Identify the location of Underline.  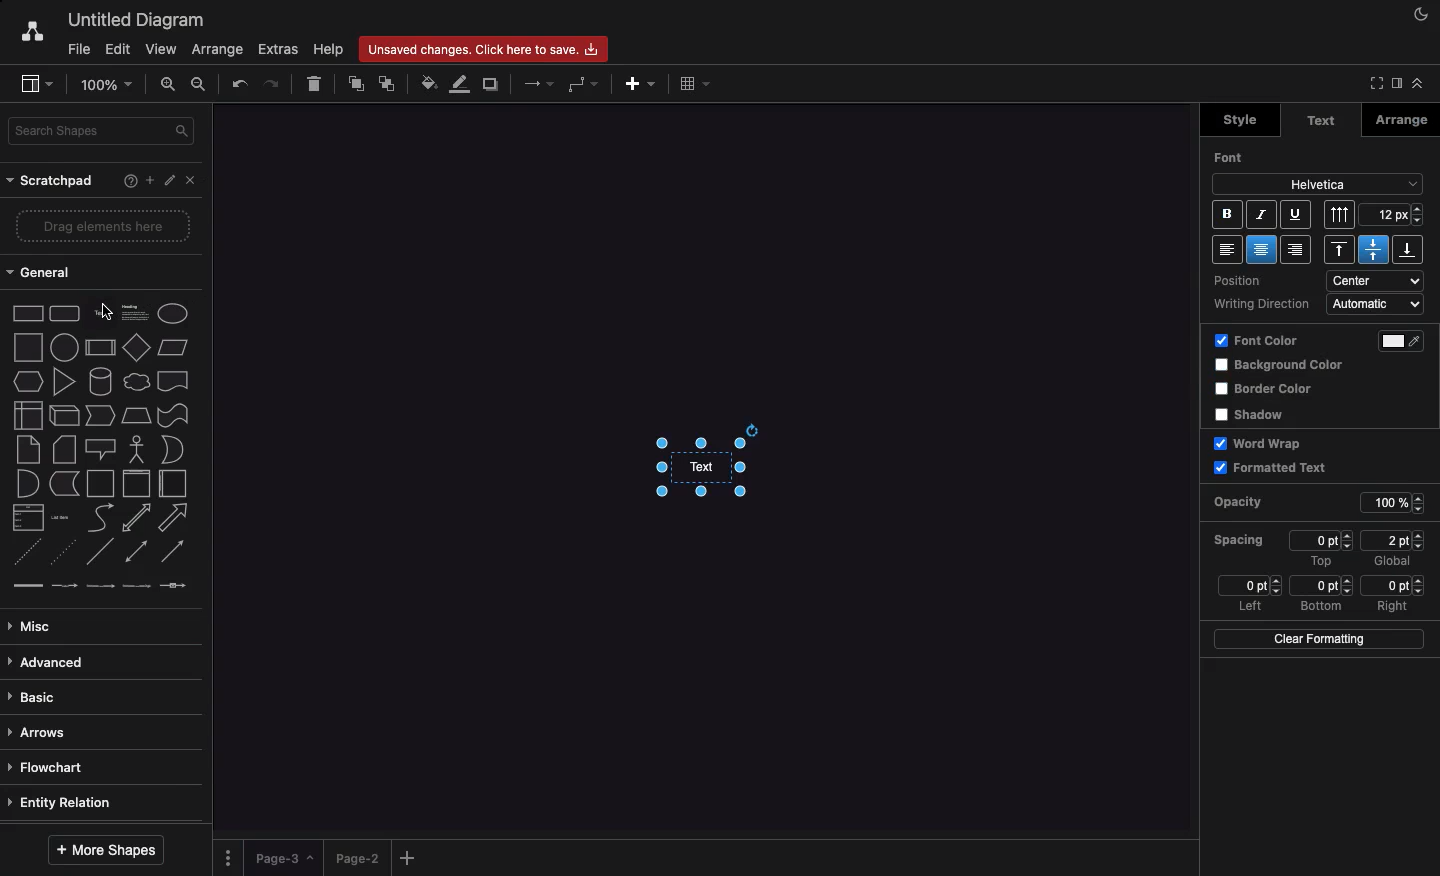
(1294, 214).